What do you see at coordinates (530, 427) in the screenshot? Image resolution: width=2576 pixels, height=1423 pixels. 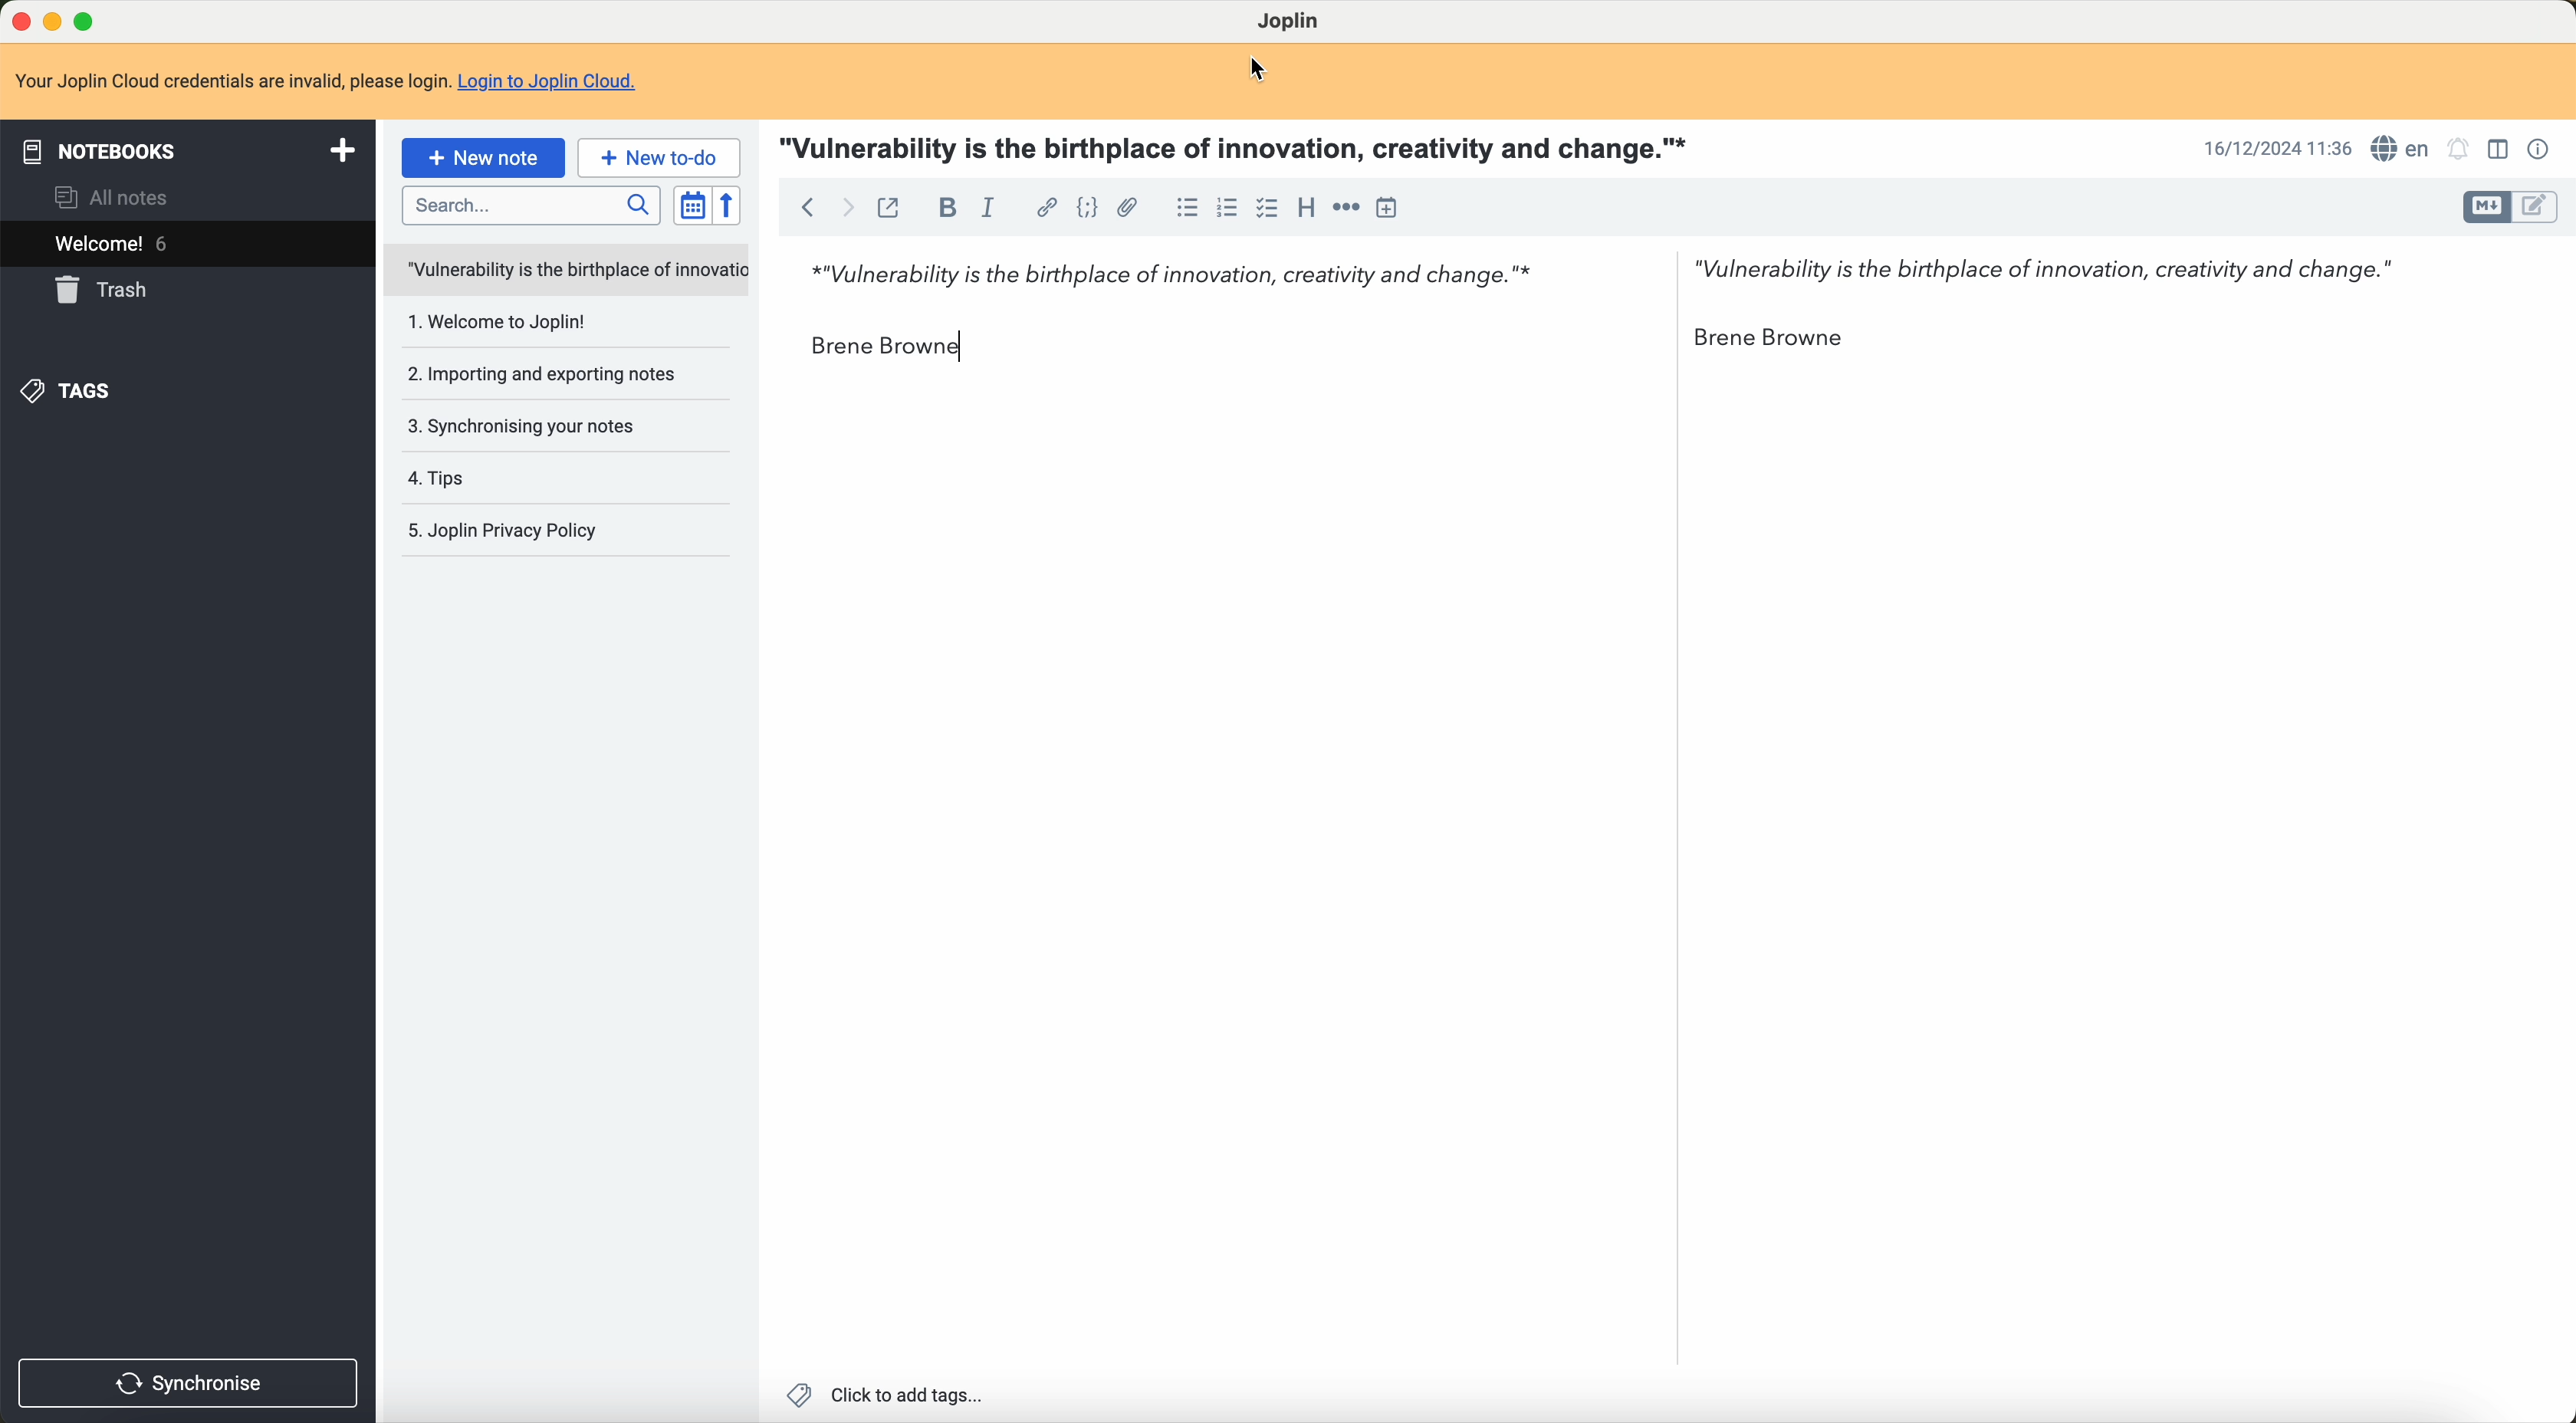 I see `3. Synchronising your notes` at bounding box center [530, 427].